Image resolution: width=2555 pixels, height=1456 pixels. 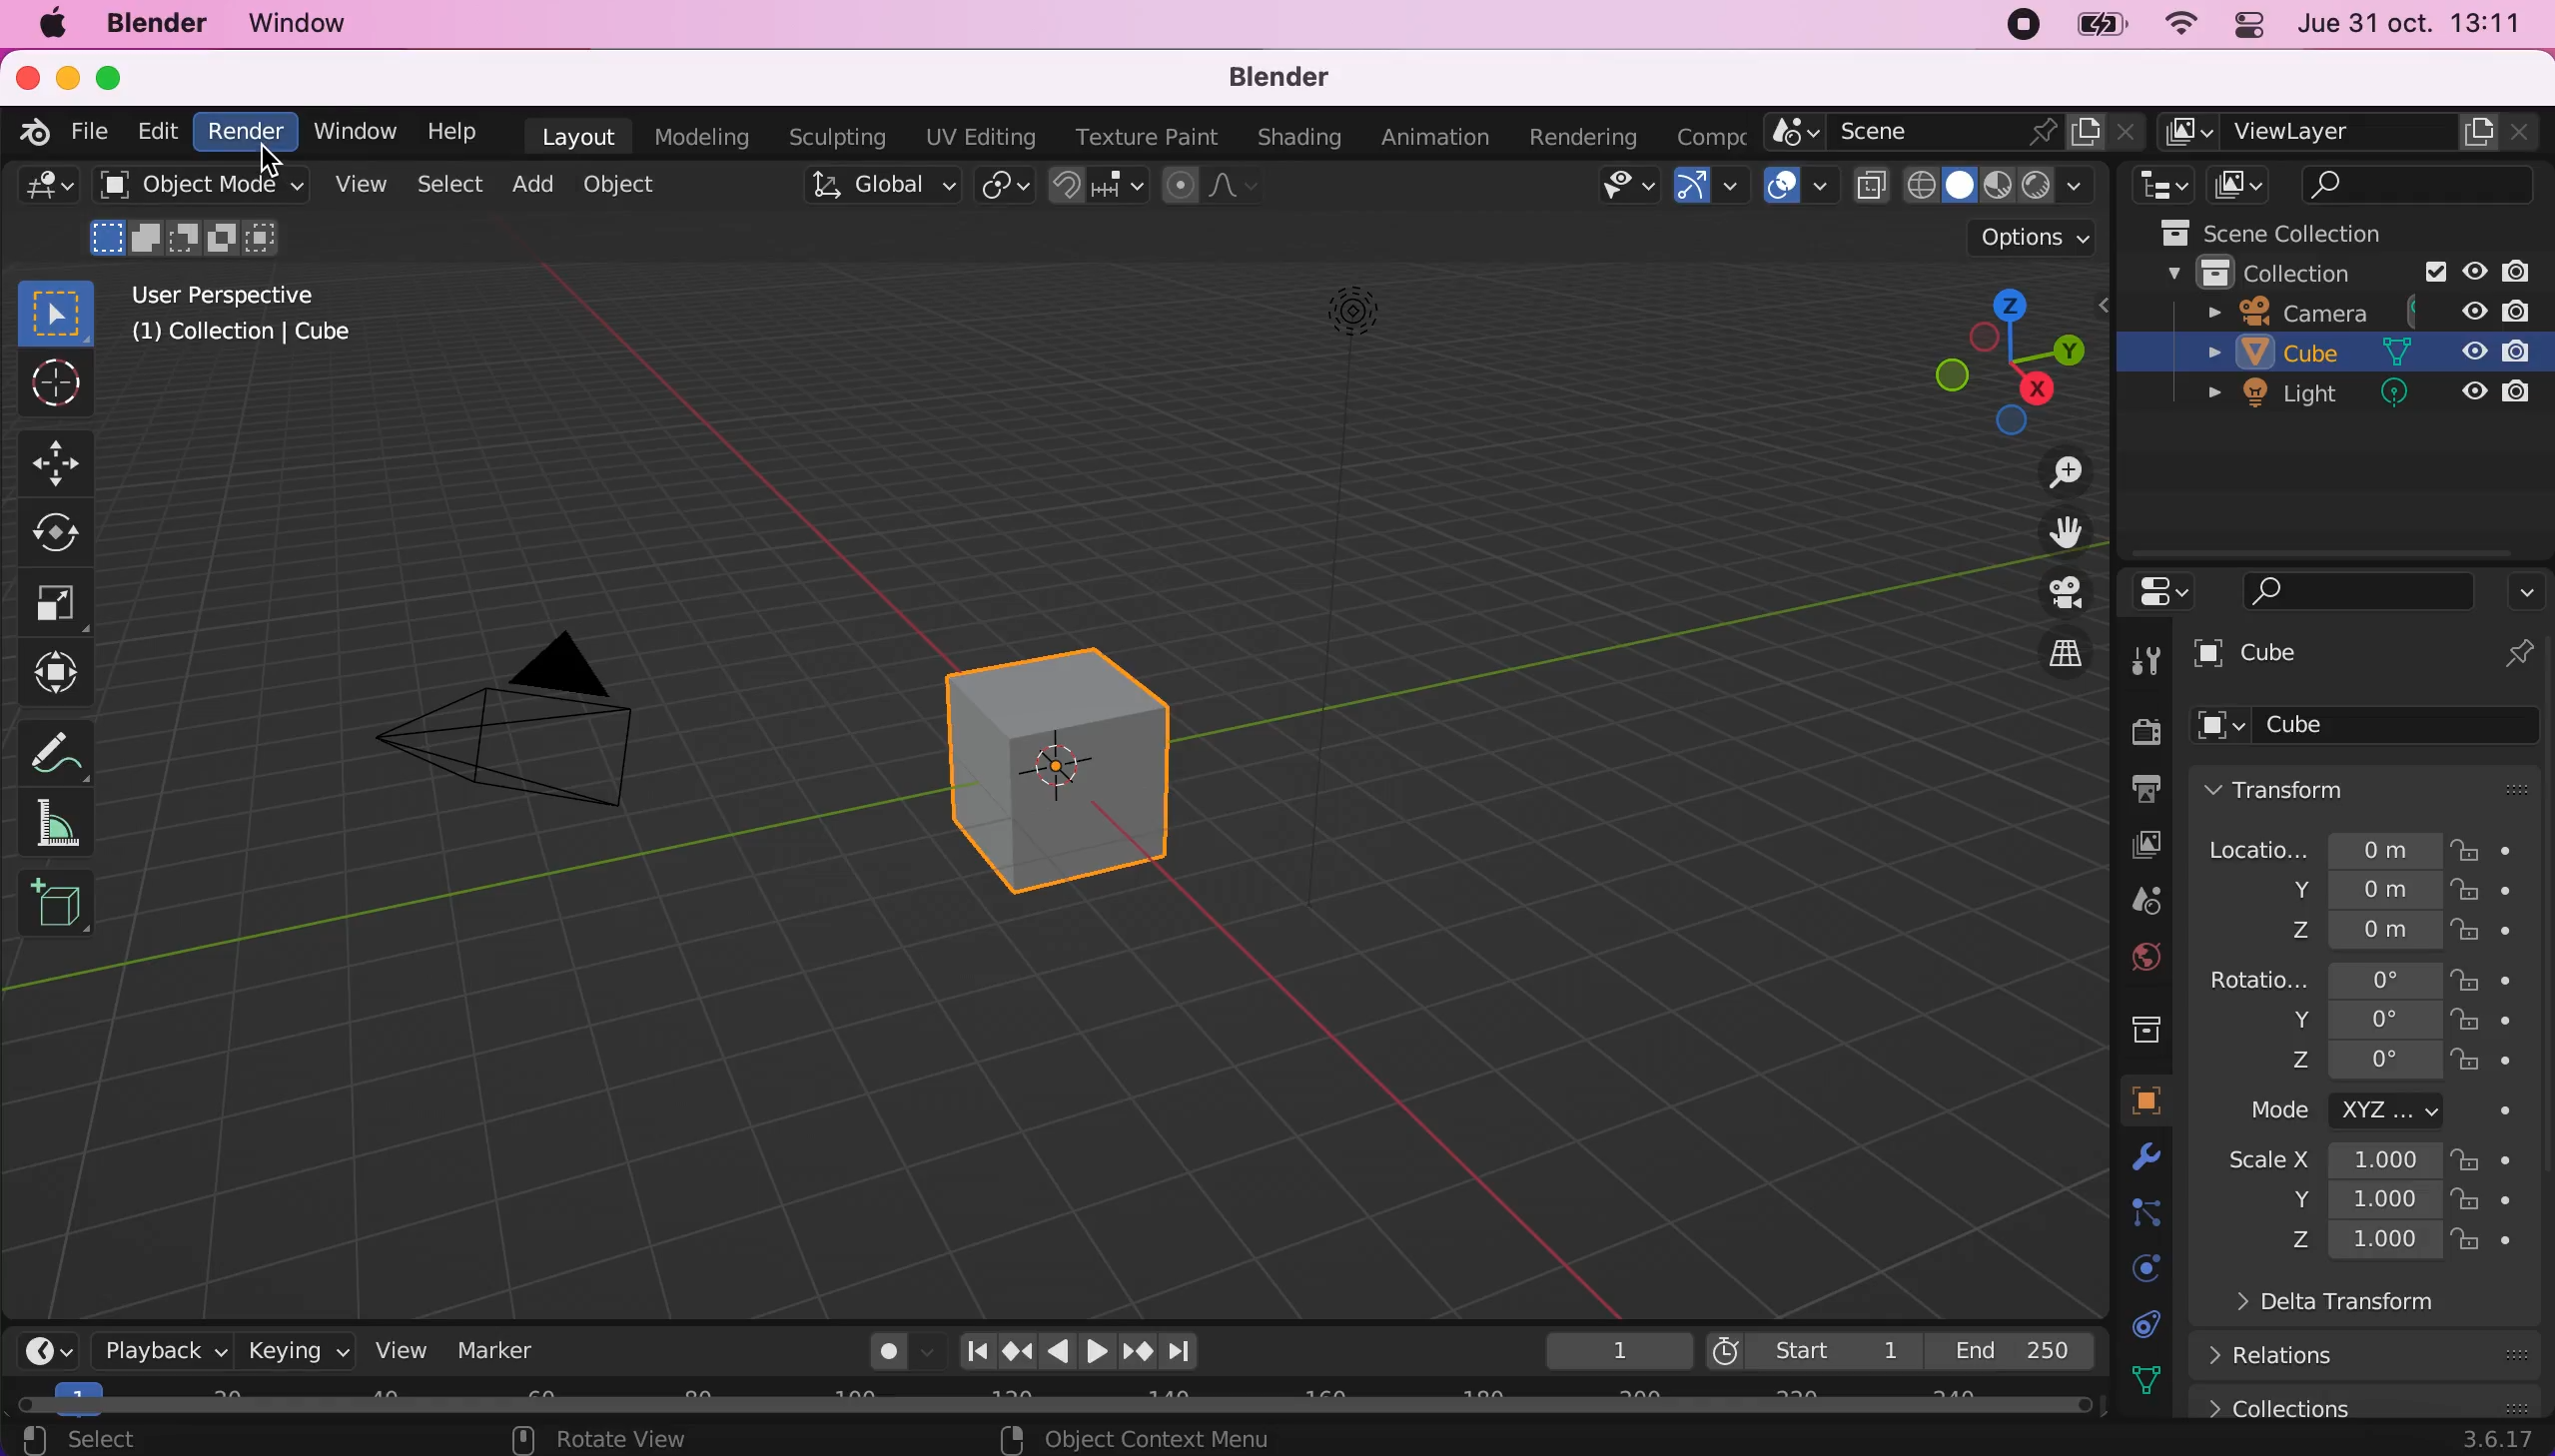 What do you see at coordinates (2321, 977) in the screenshot?
I see `rotation` at bounding box center [2321, 977].